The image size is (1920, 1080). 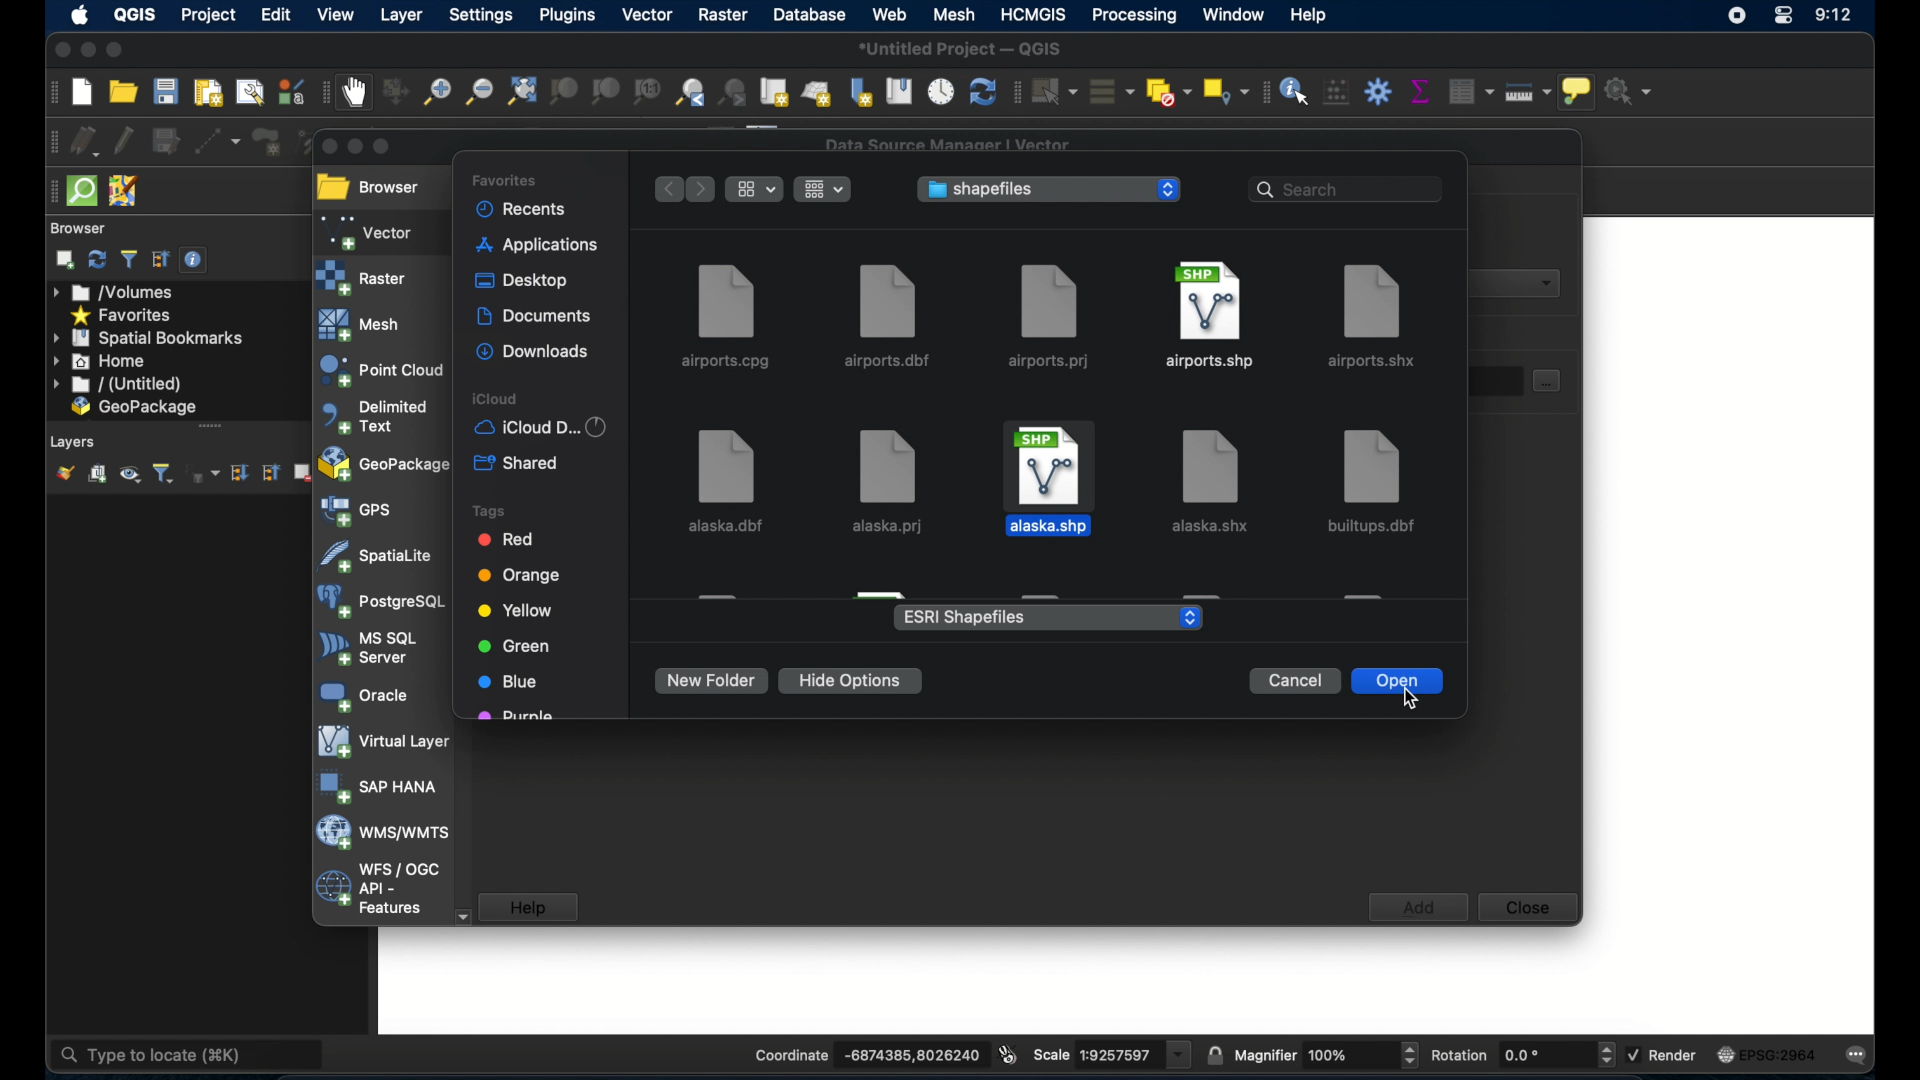 I want to click on vertex tool, so click(x=315, y=142).